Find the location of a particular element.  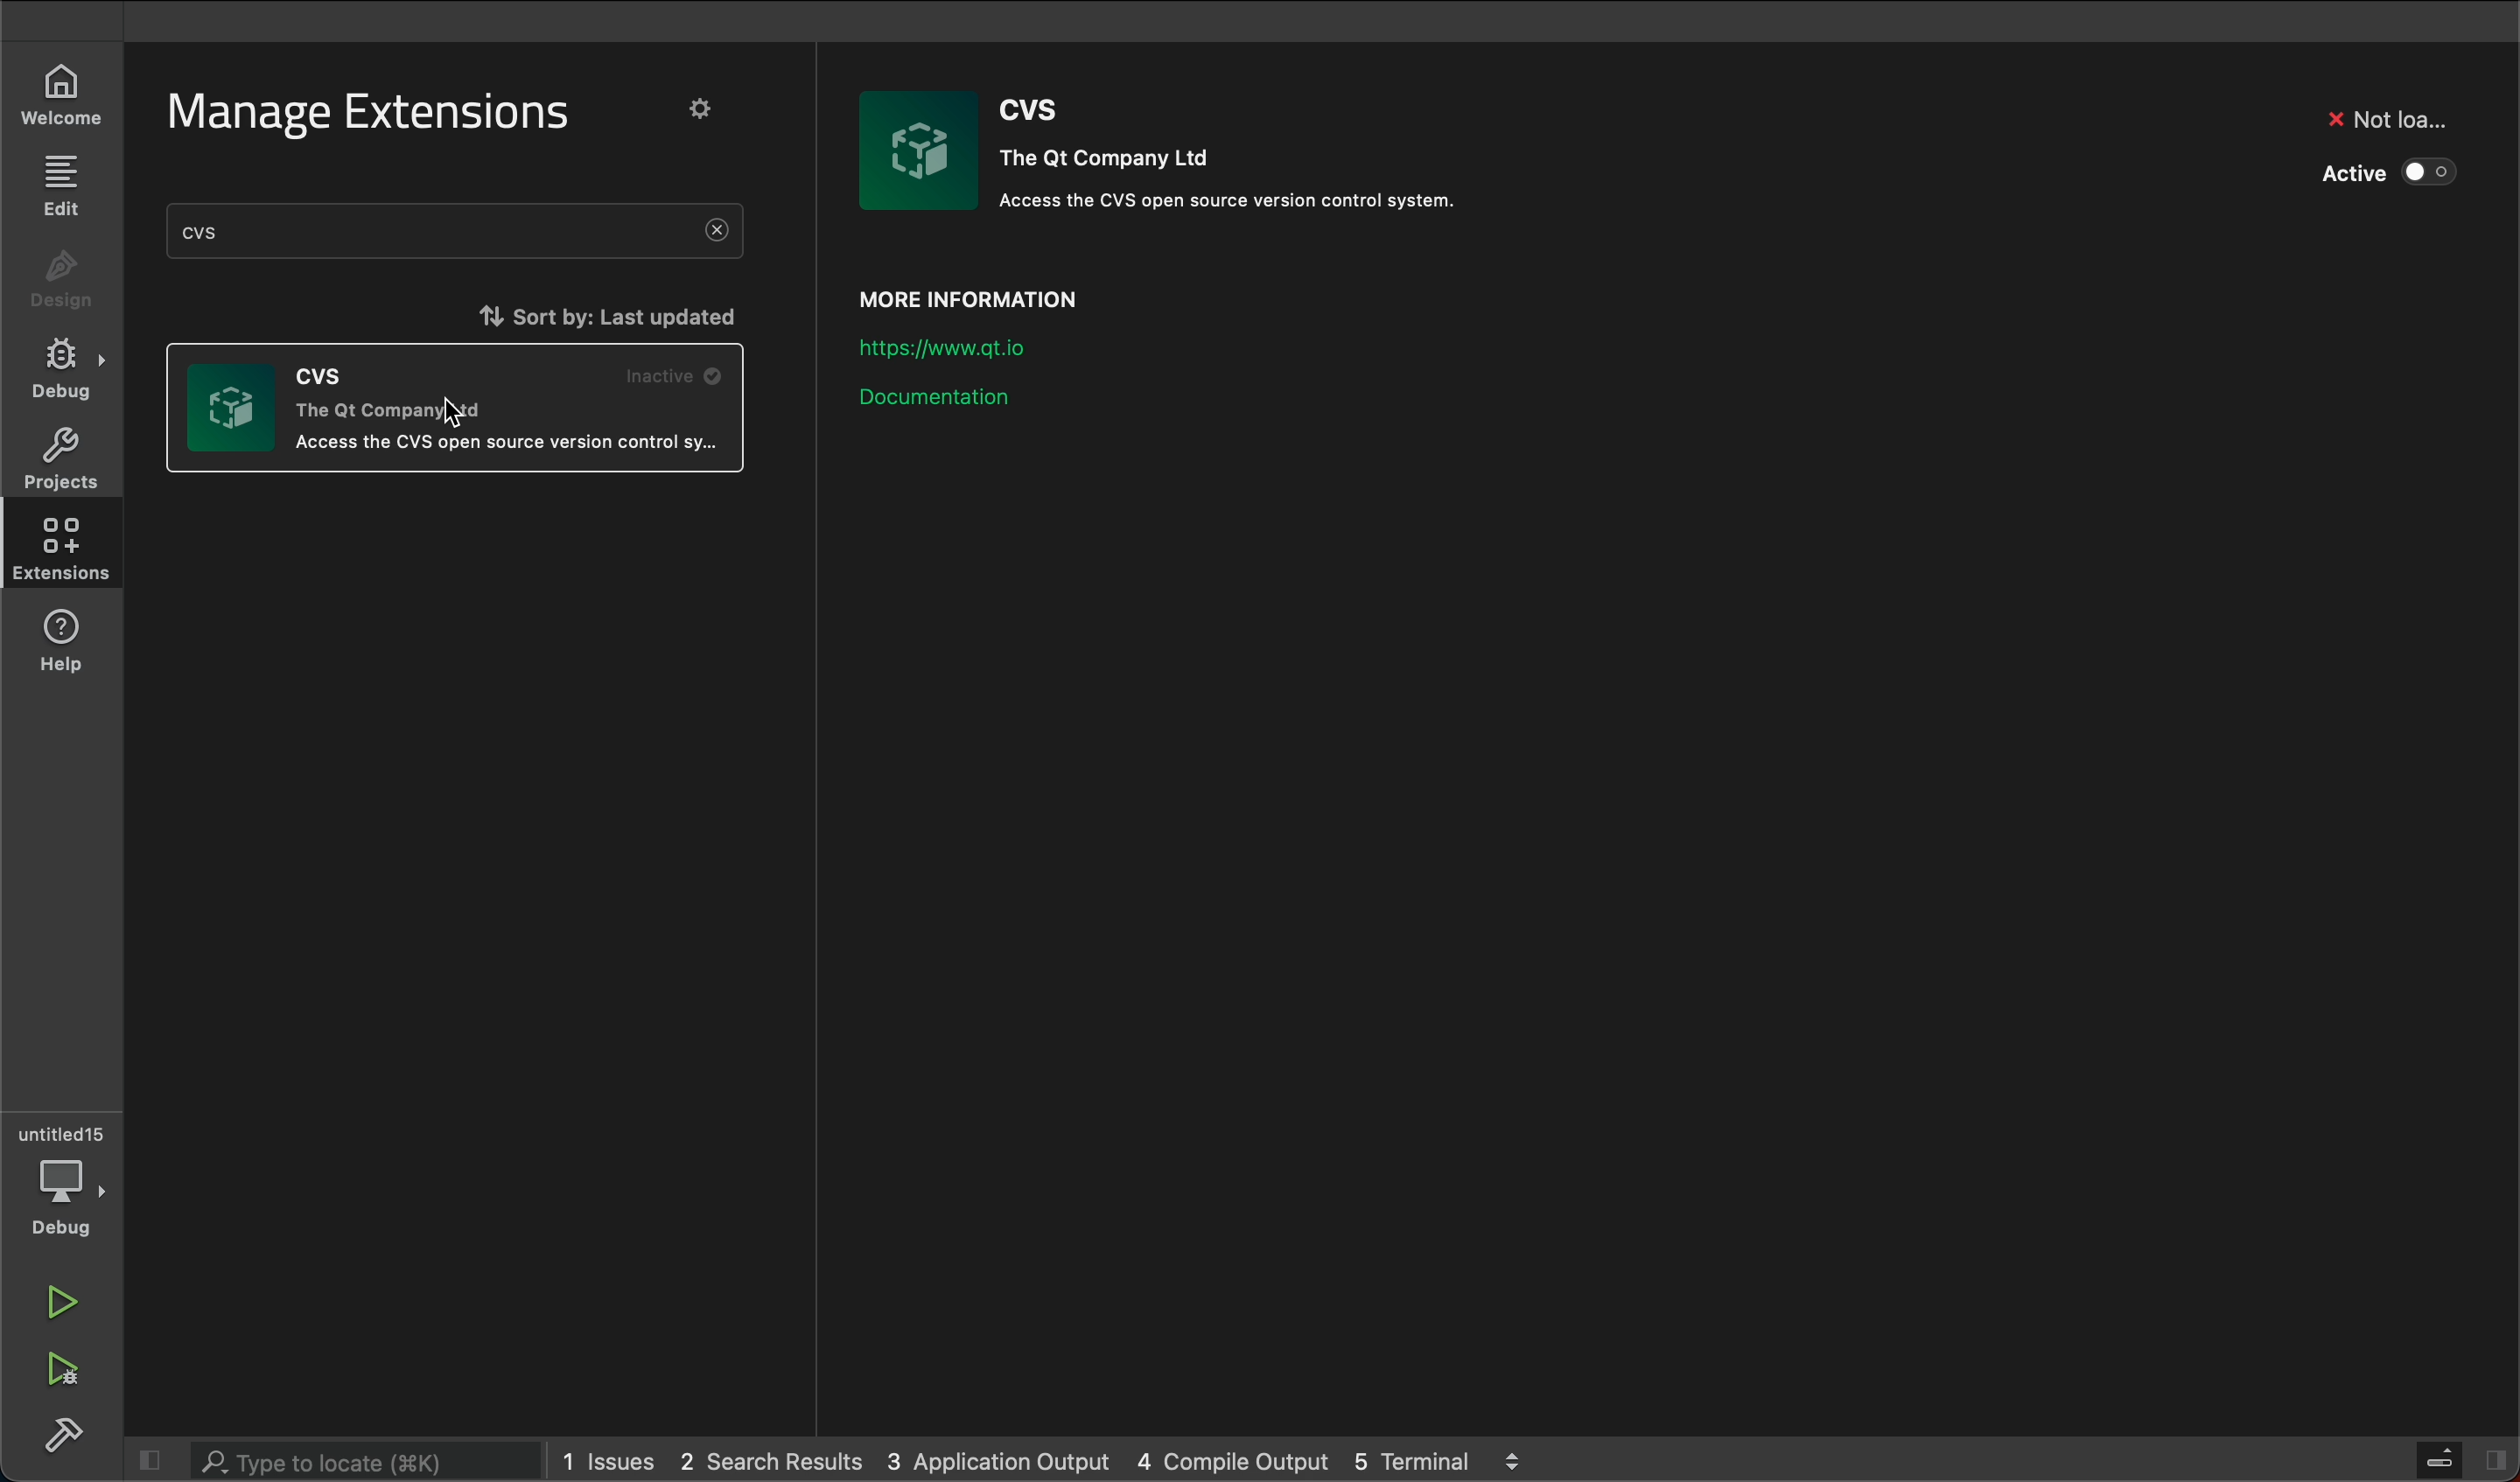

design is located at coordinates (60, 284).